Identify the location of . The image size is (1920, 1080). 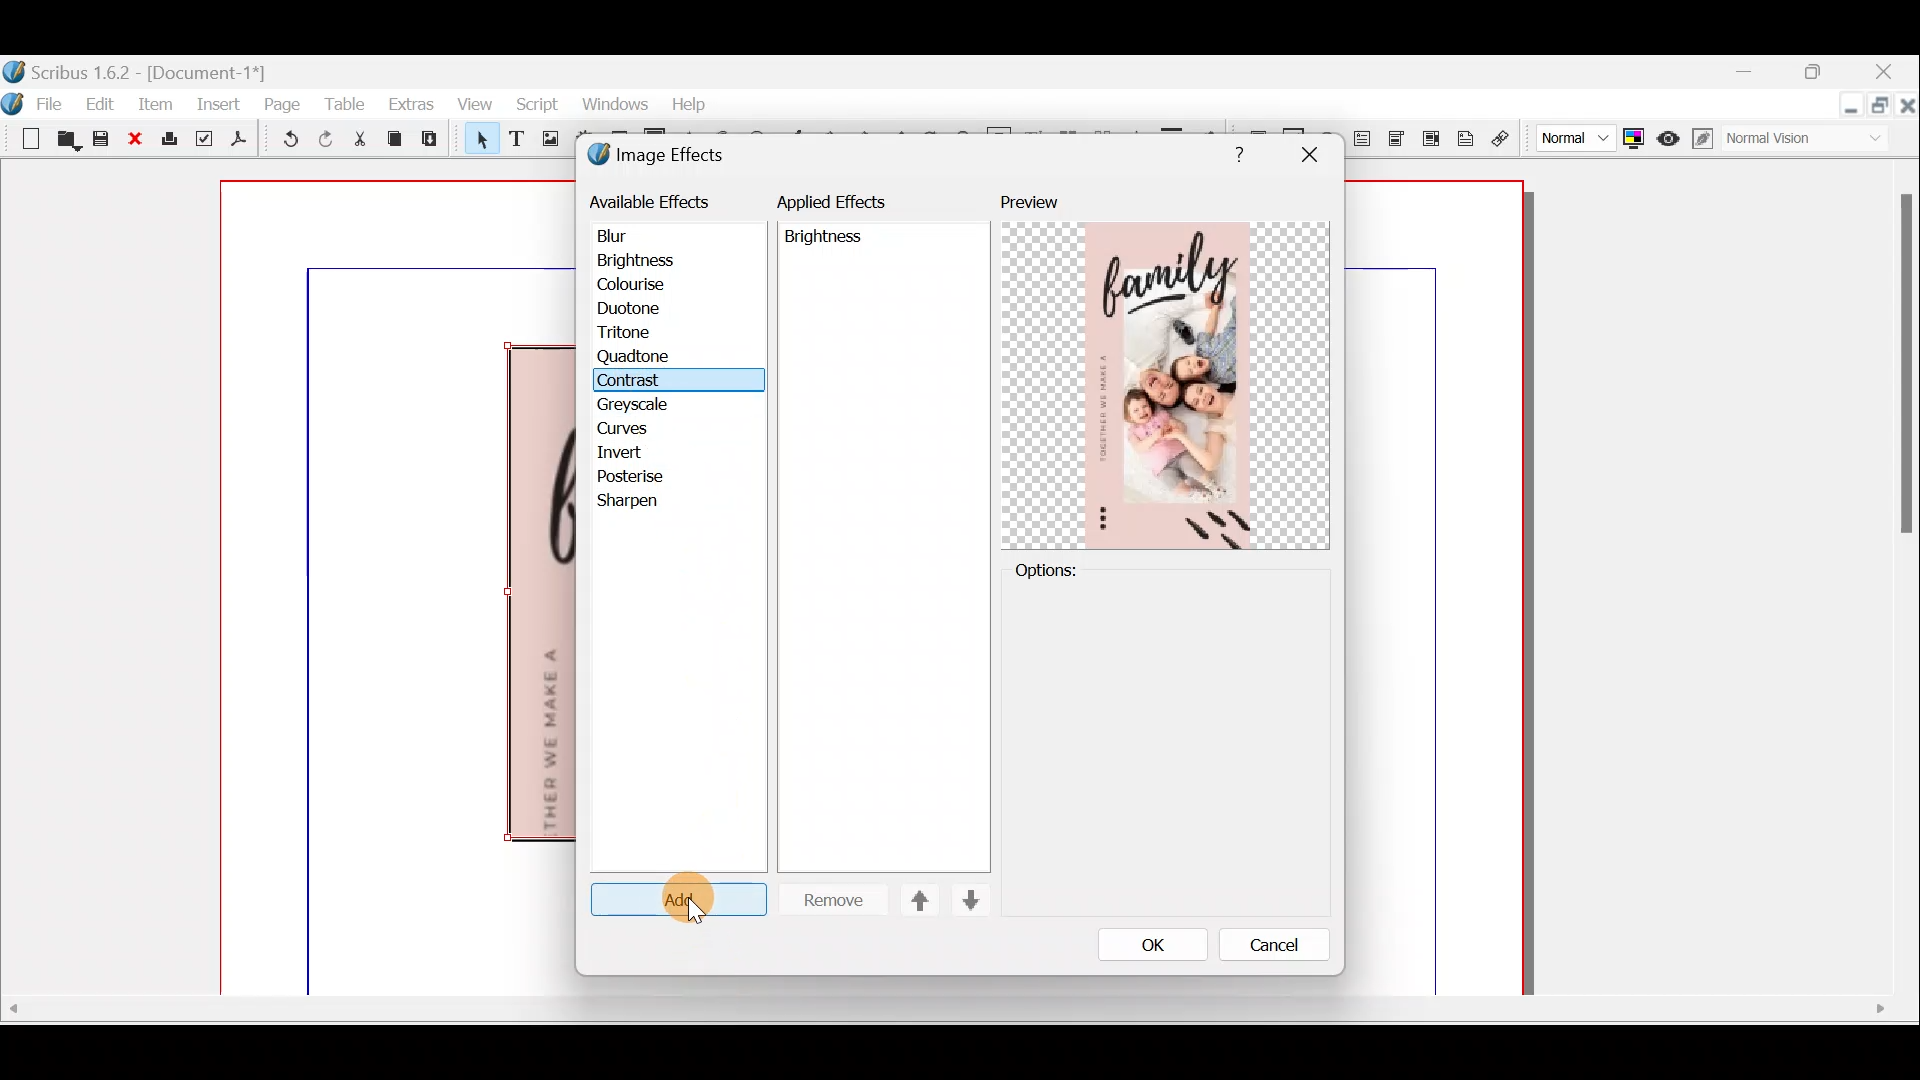
(1234, 151).